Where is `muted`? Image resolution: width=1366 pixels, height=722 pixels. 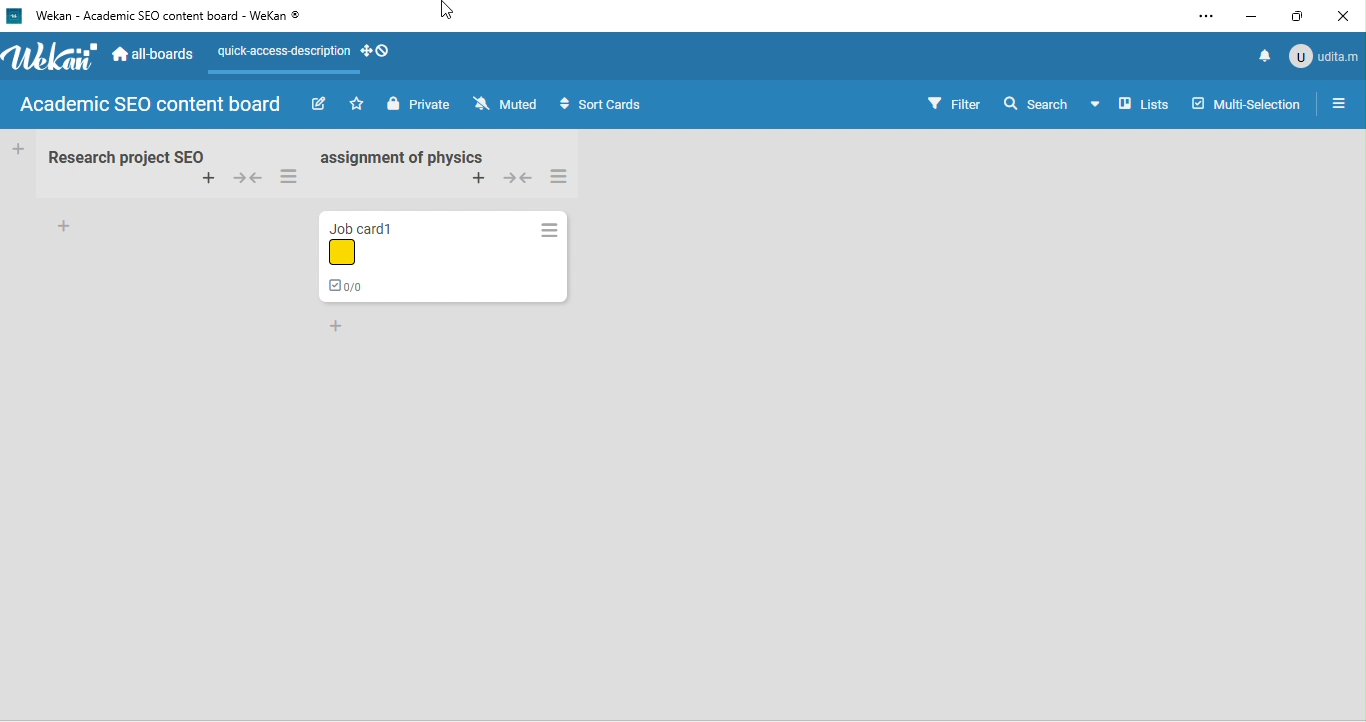 muted is located at coordinates (510, 105).